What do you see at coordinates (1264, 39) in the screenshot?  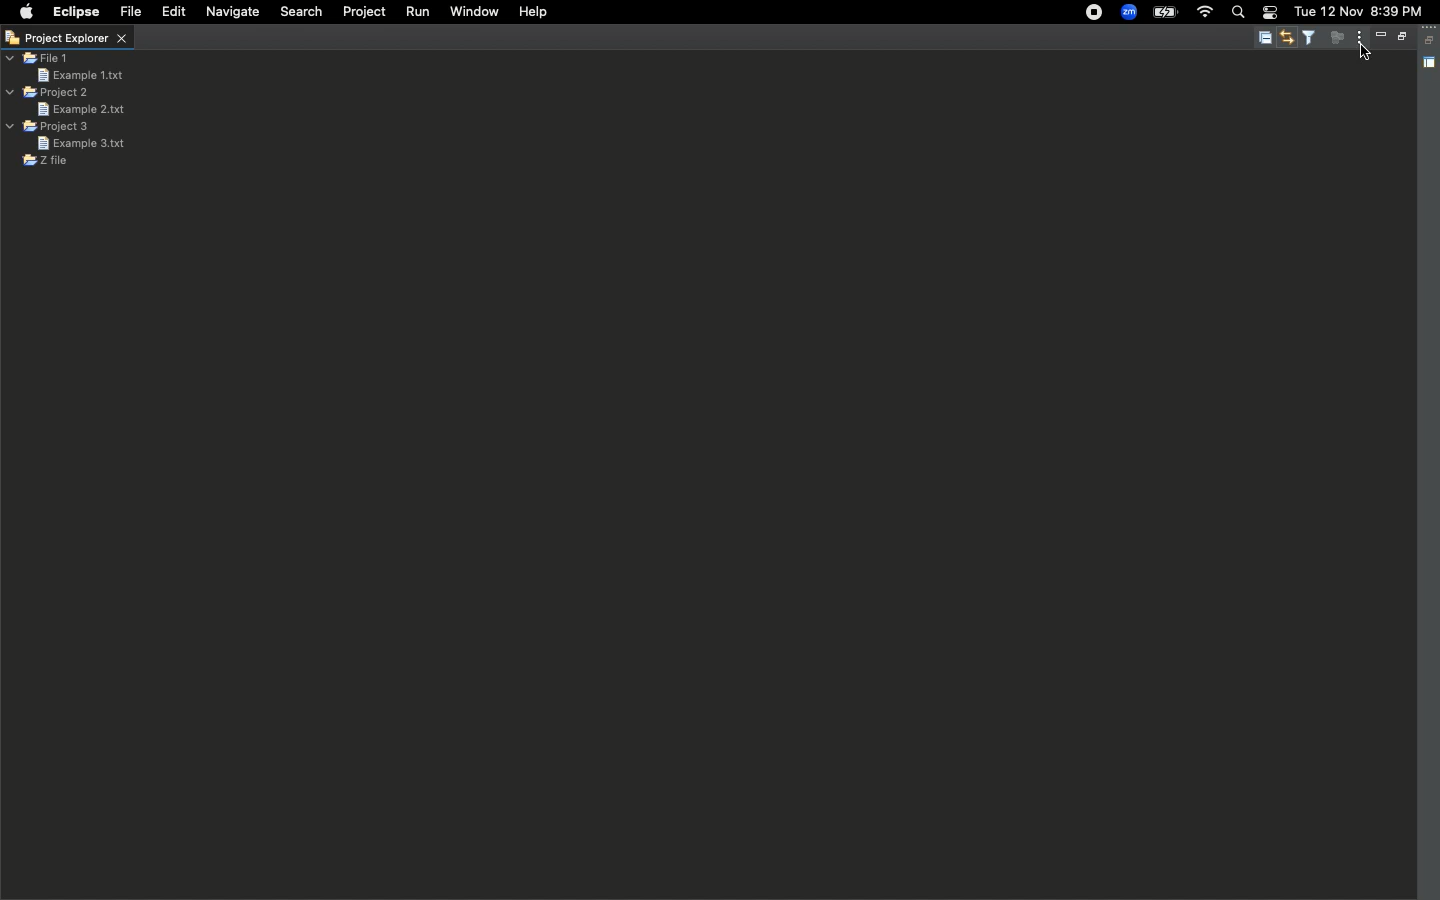 I see `Collapse all` at bounding box center [1264, 39].